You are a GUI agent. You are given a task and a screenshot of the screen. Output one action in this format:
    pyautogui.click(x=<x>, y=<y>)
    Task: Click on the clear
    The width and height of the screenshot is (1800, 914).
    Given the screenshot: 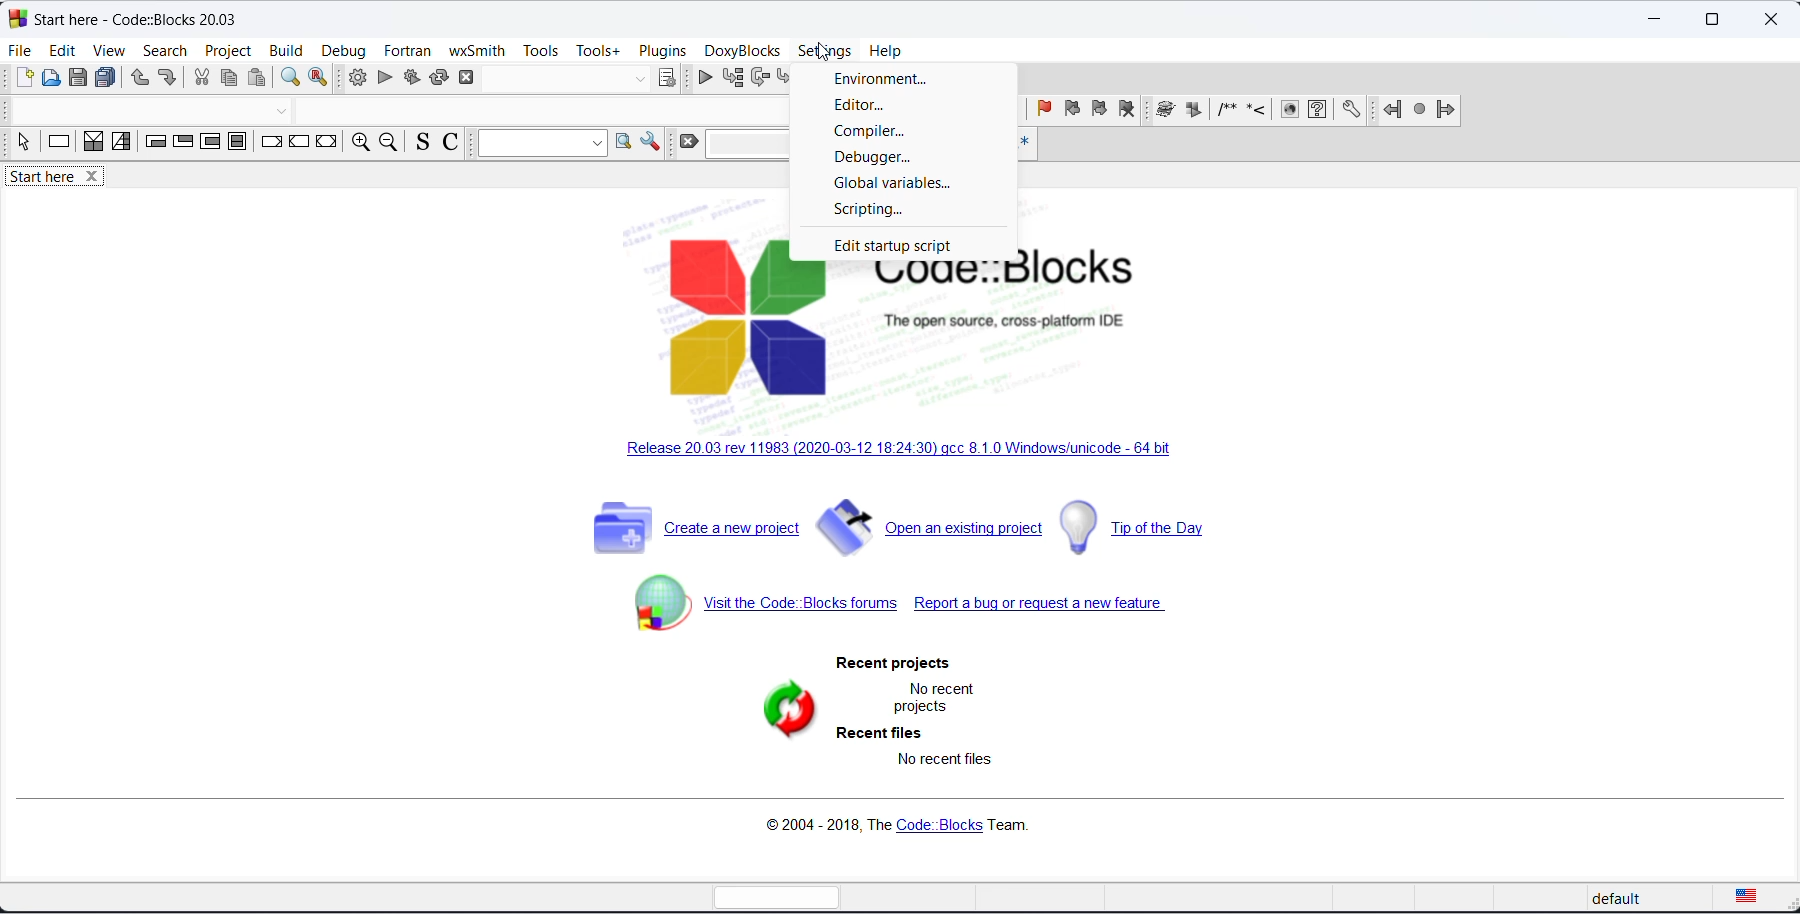 What is the action you would take?
    pyautogui.click(x=689, y=142)
    